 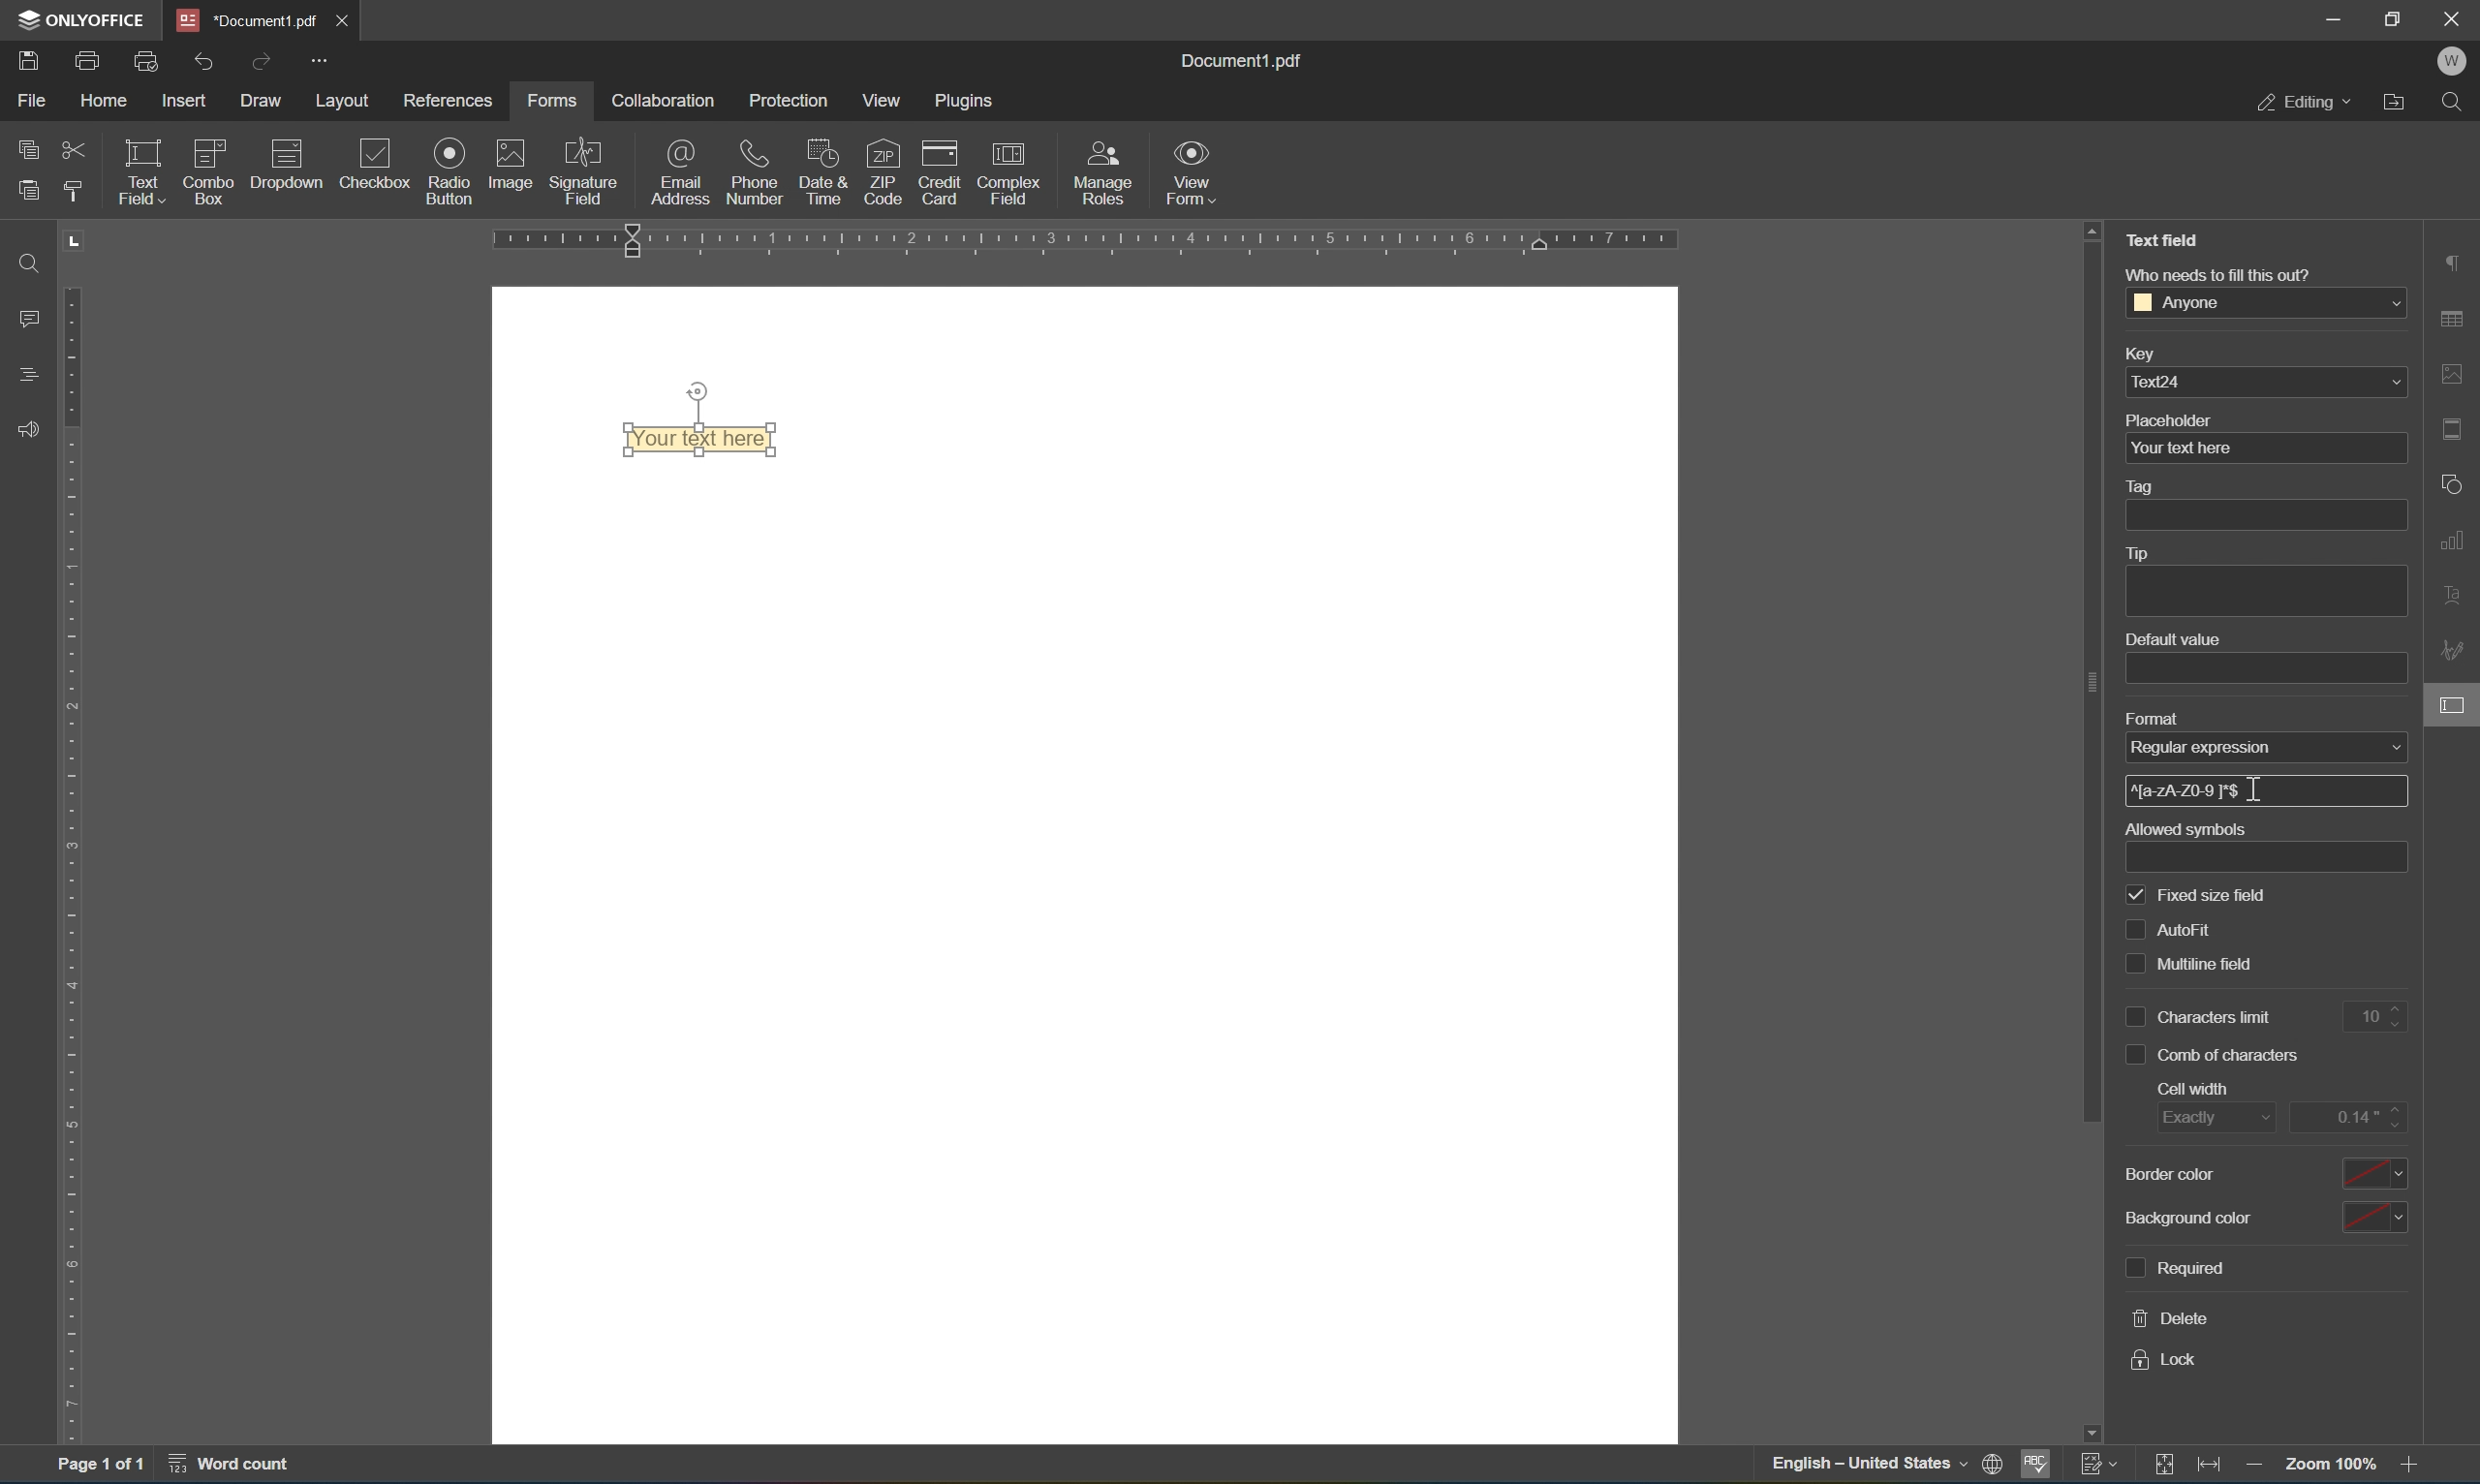 What do you see at coordinates (347, 102) in the screenshot?
I see `layout` at bounding box center [347, 102].